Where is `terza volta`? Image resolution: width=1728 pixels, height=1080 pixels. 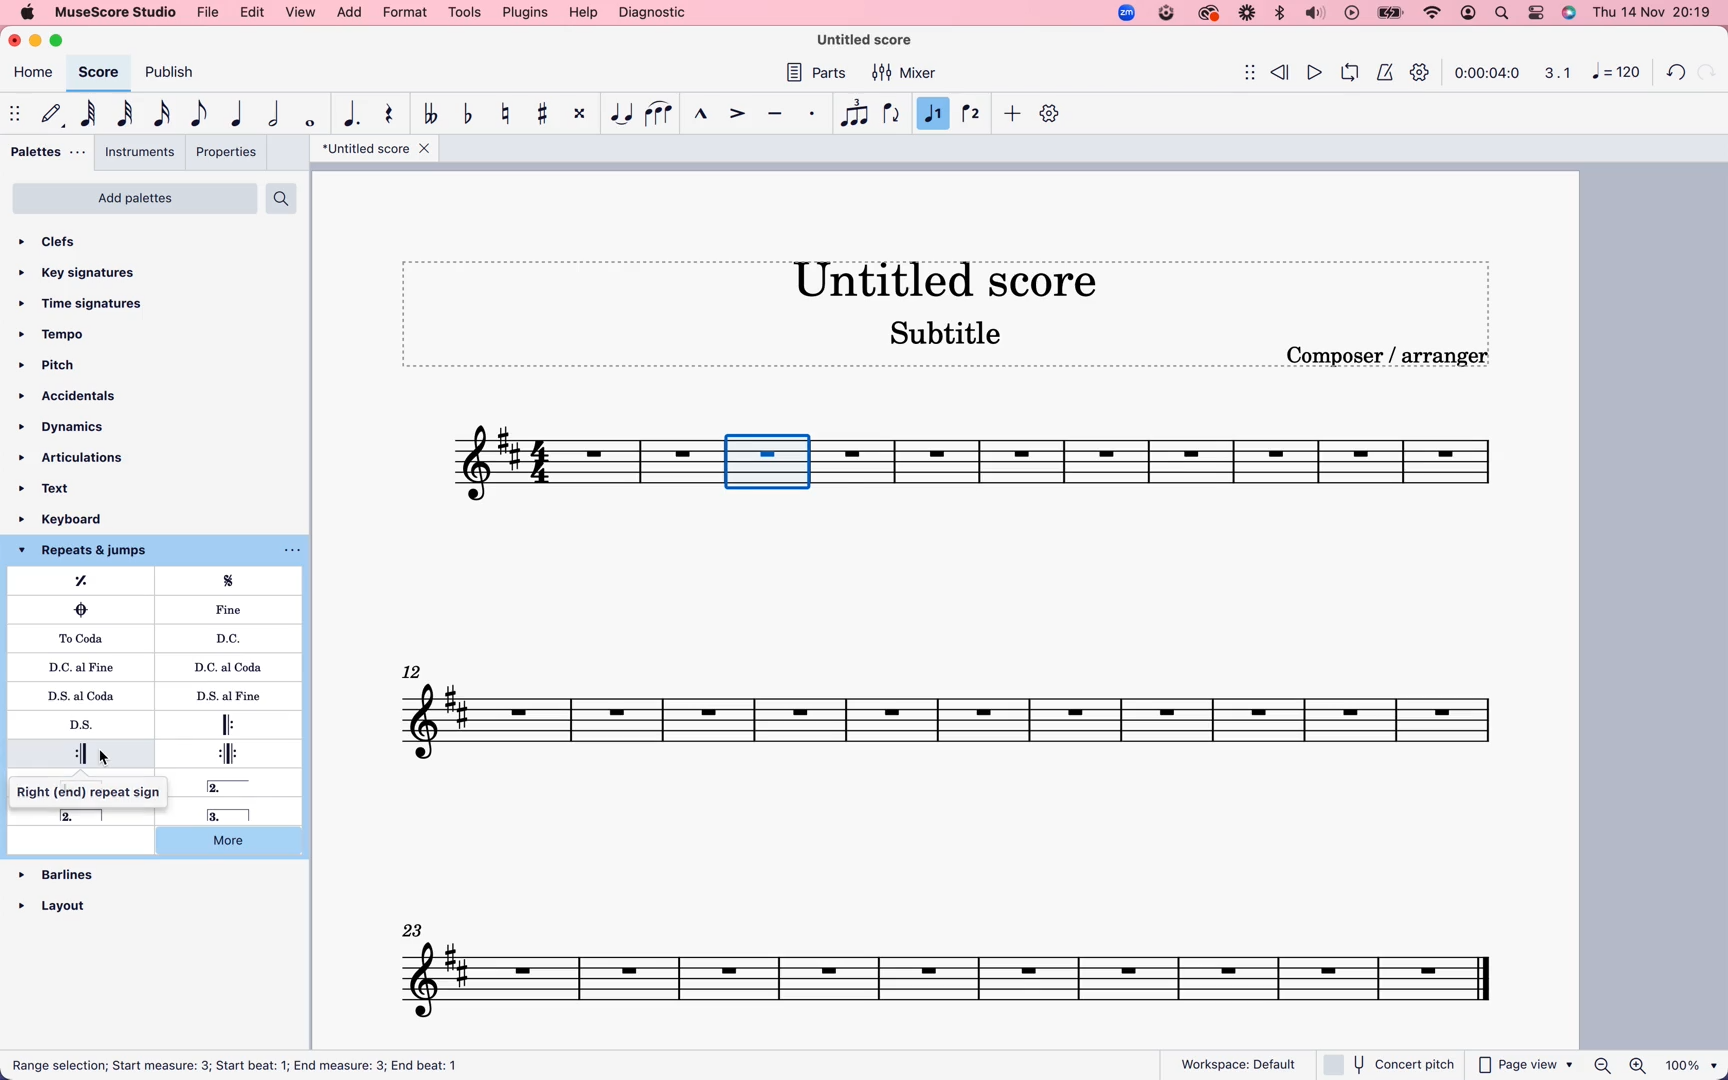
terza volta is located at coordinates (223, 815).